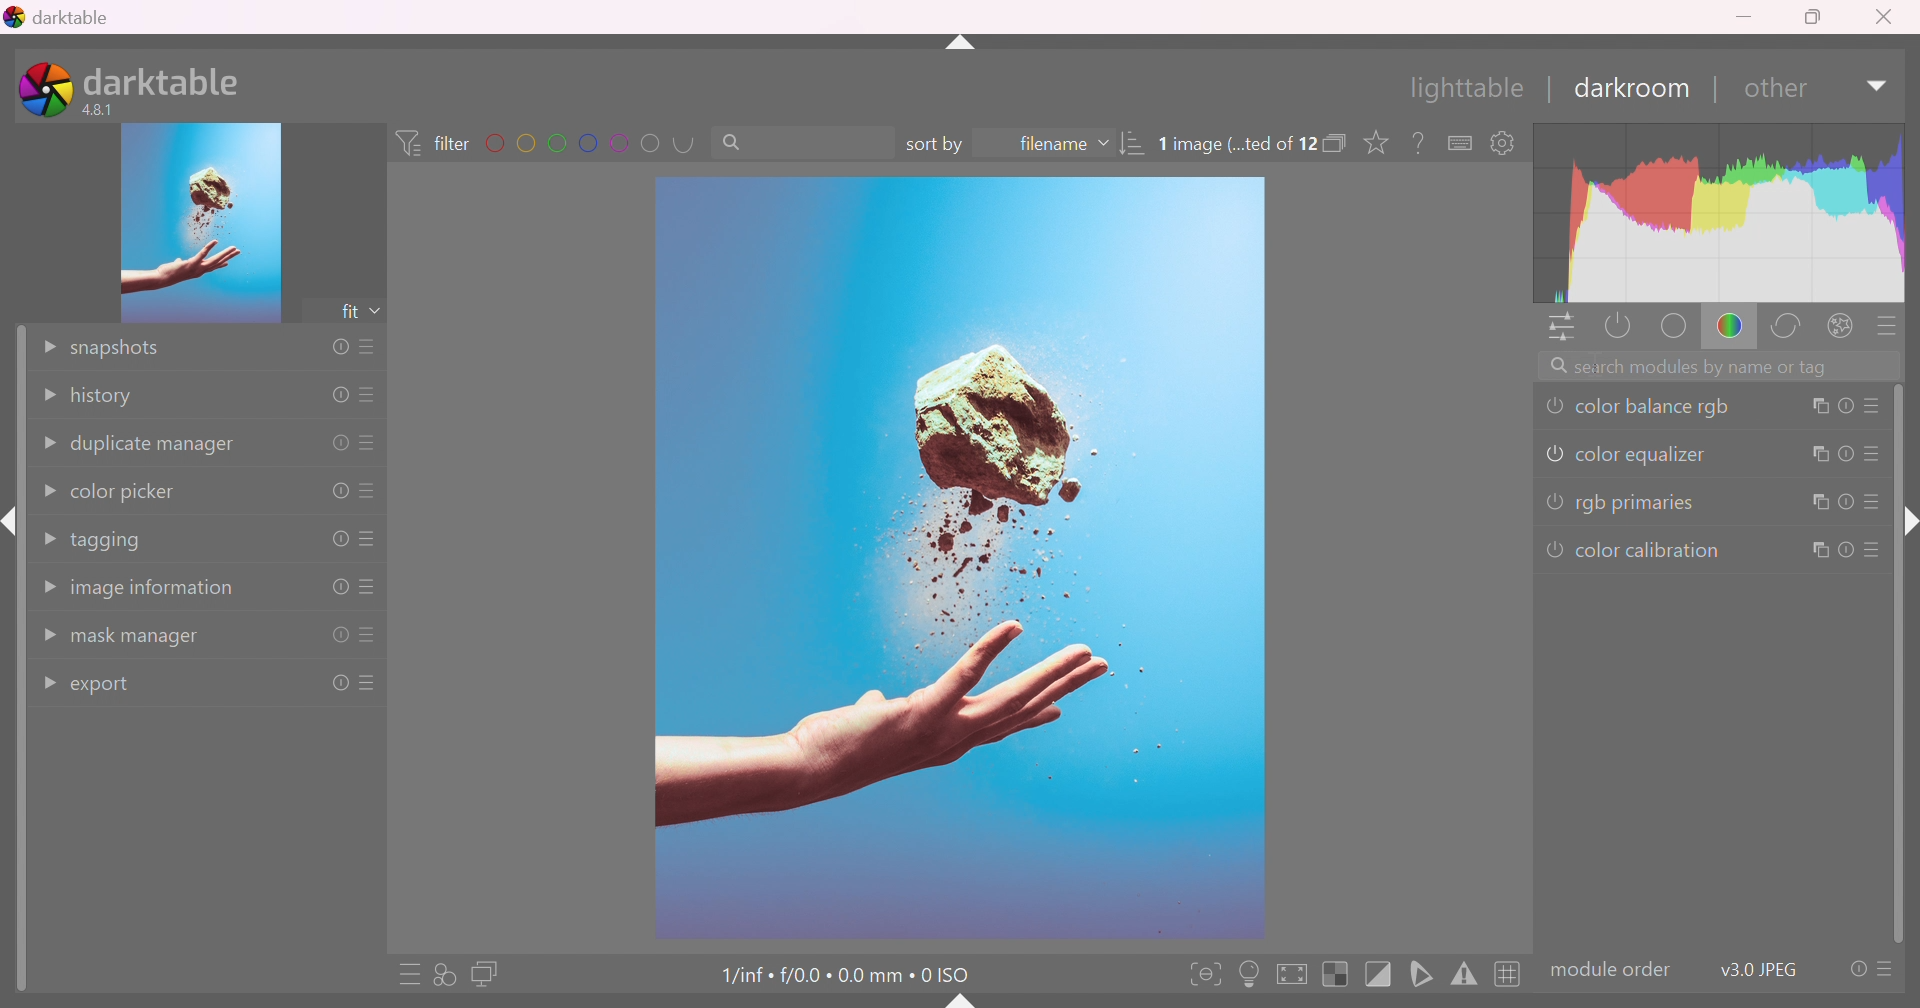  I want to click on presets, so click(1875, 458).